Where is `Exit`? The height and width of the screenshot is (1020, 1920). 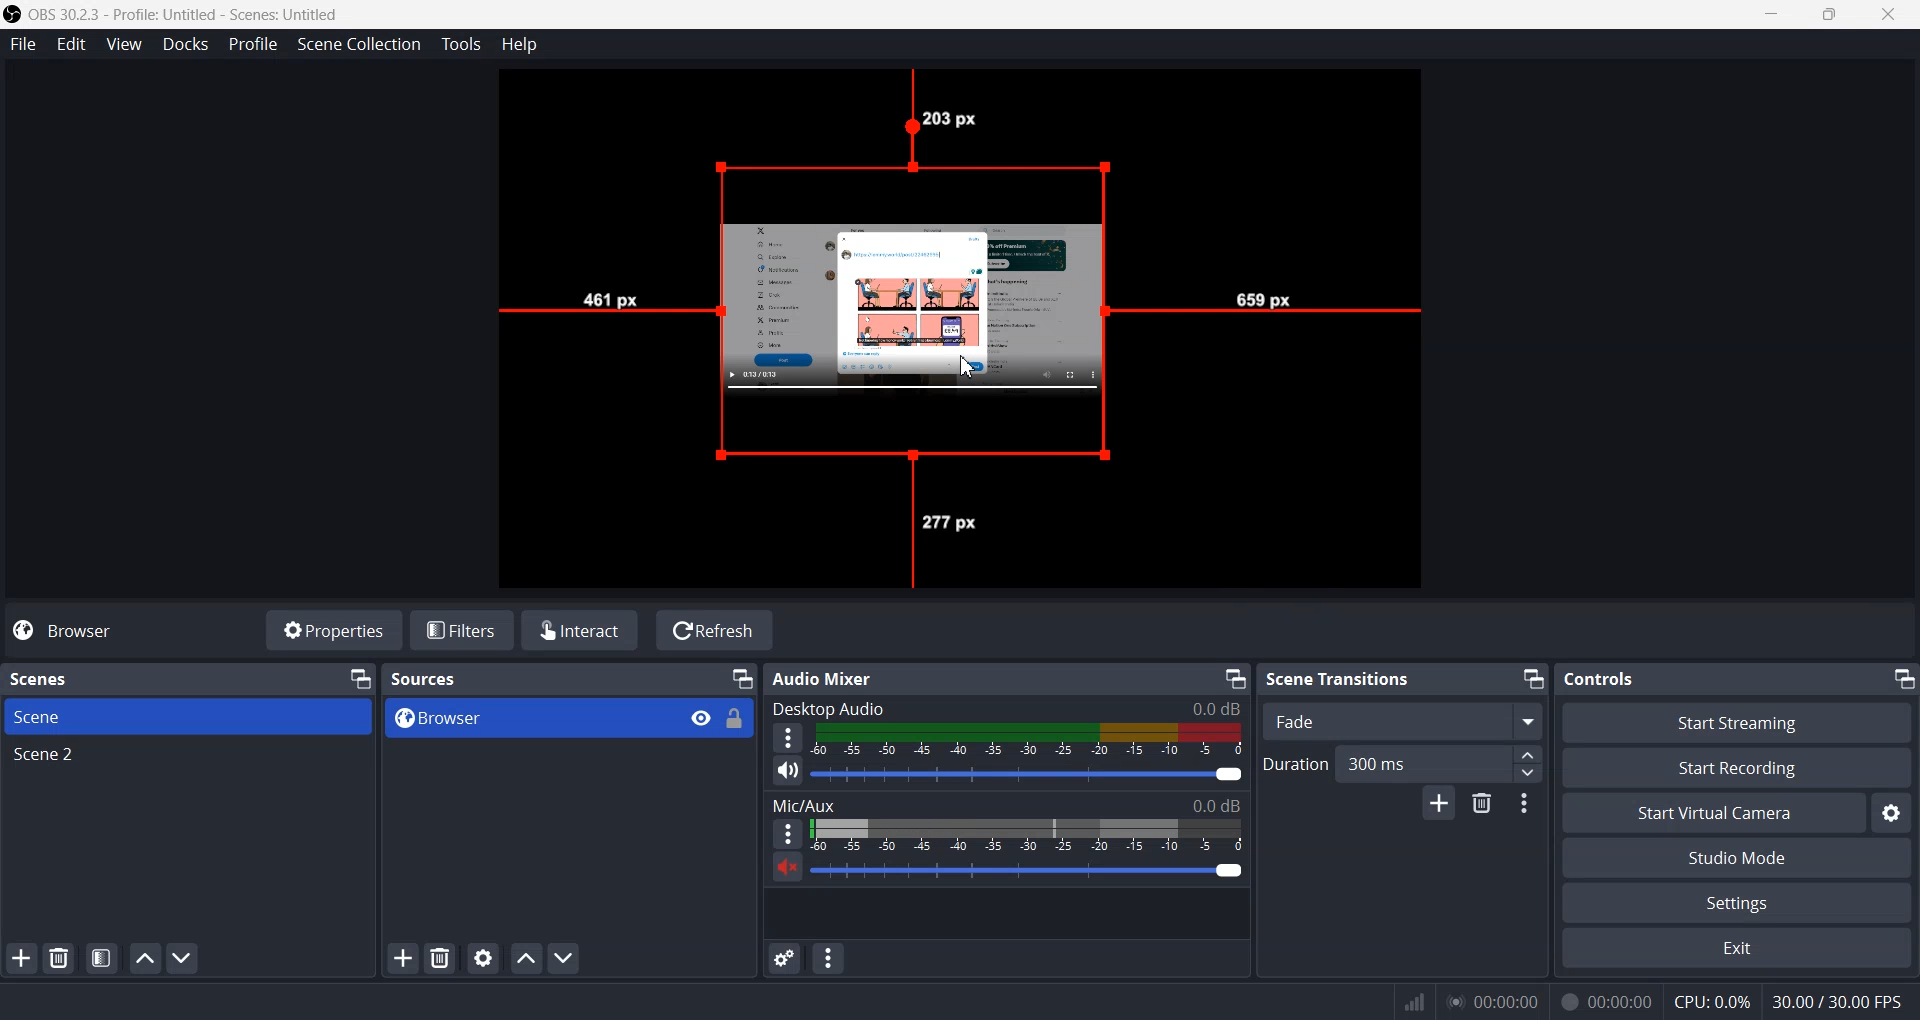 Exit is located at coordinates (1739, 948).